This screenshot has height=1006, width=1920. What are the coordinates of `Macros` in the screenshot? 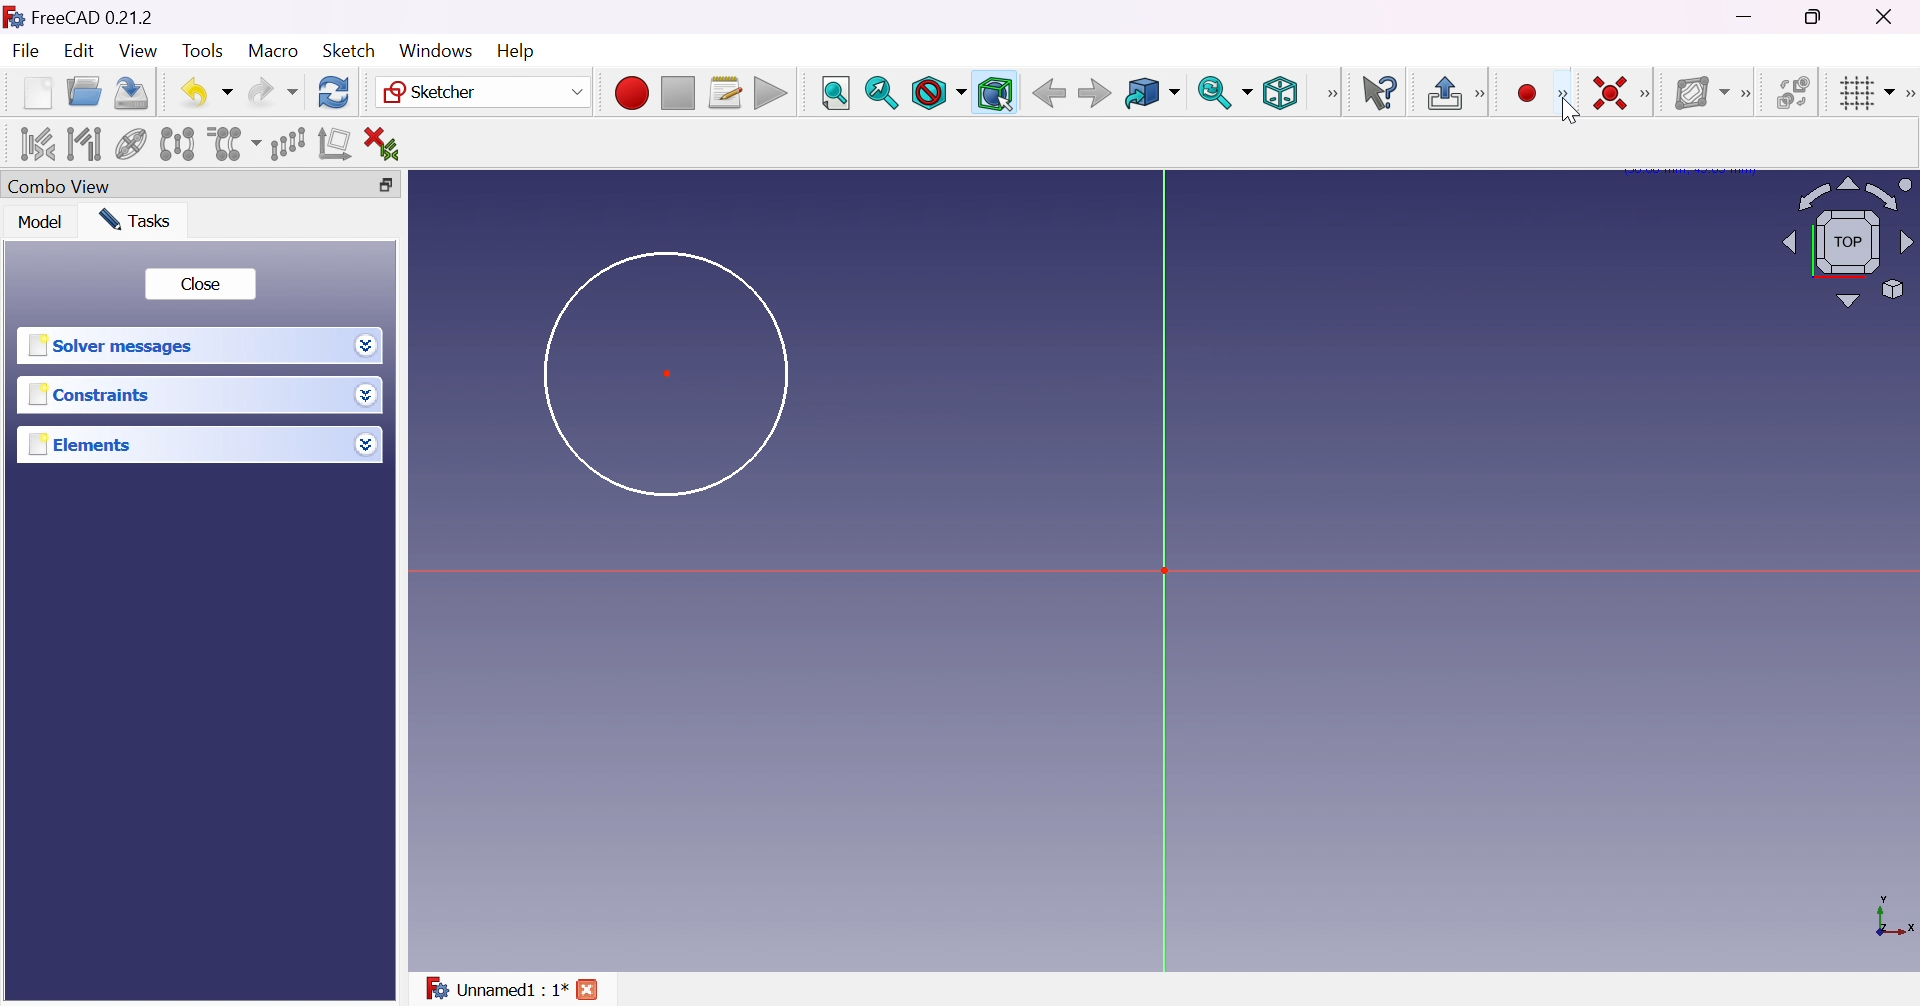 It's located at (726, 93).